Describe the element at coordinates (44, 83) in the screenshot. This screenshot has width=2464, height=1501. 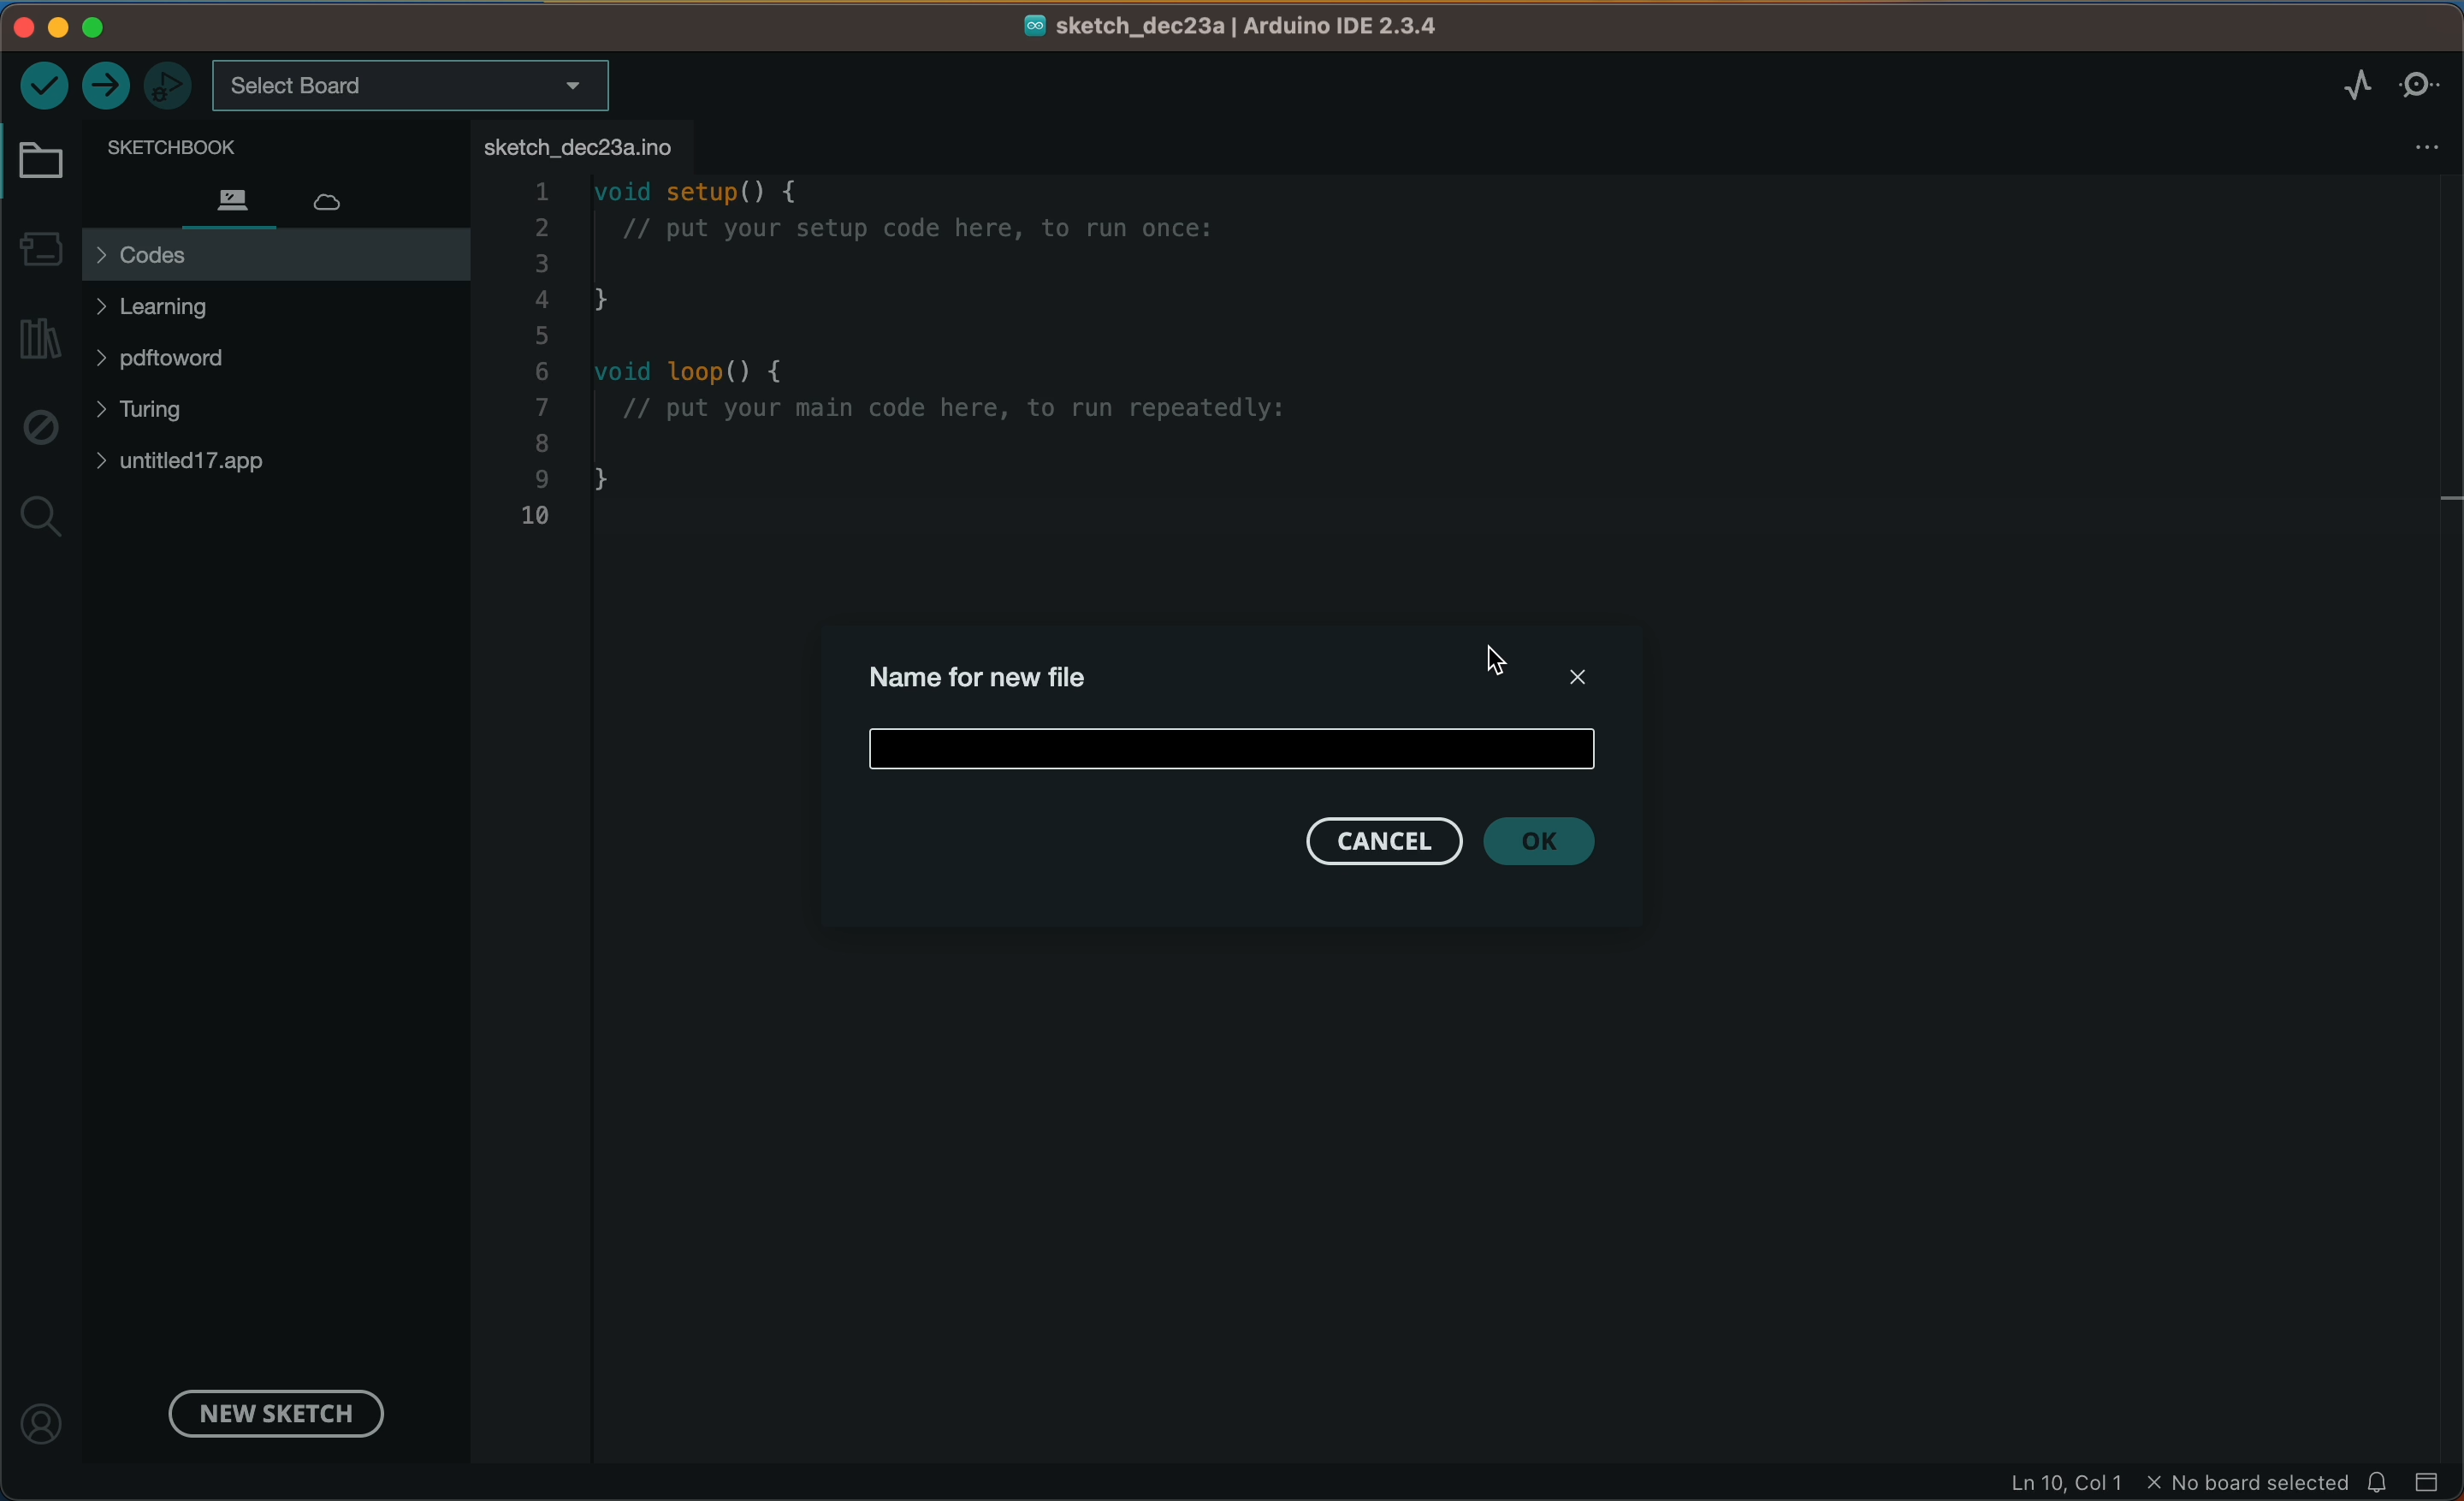
I see `verify` at that location.